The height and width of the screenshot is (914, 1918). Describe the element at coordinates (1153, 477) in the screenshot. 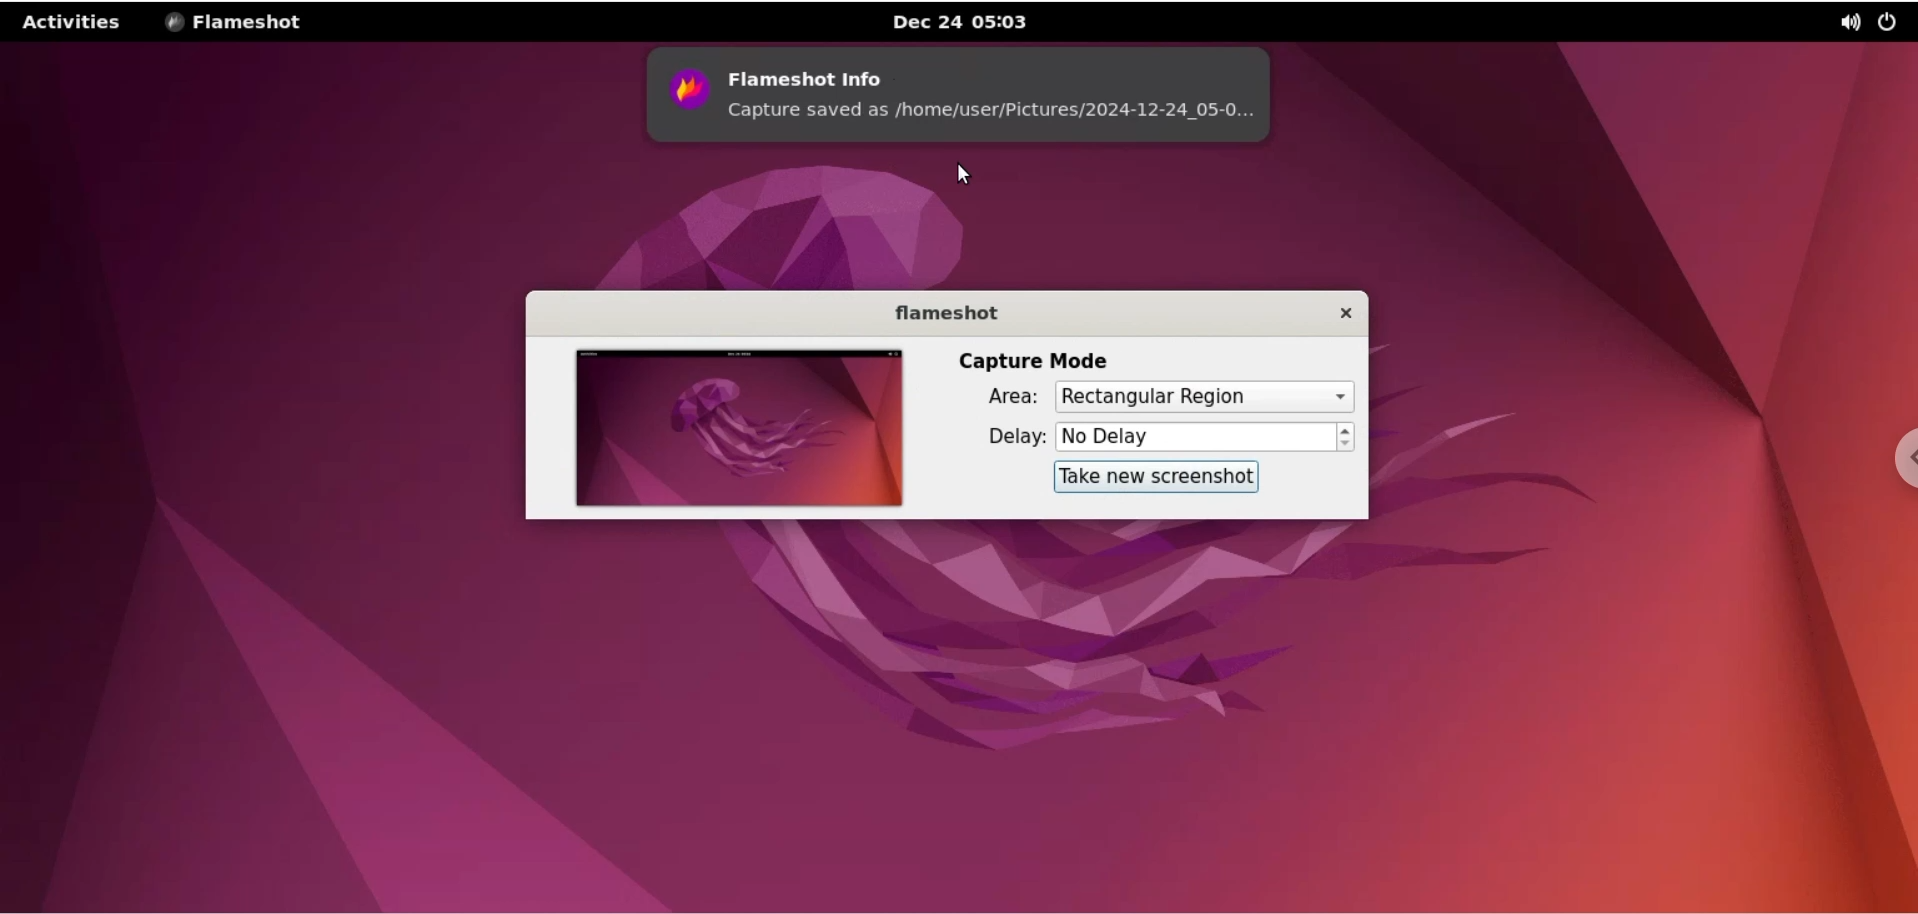

I see `take new screenshot` at that location.